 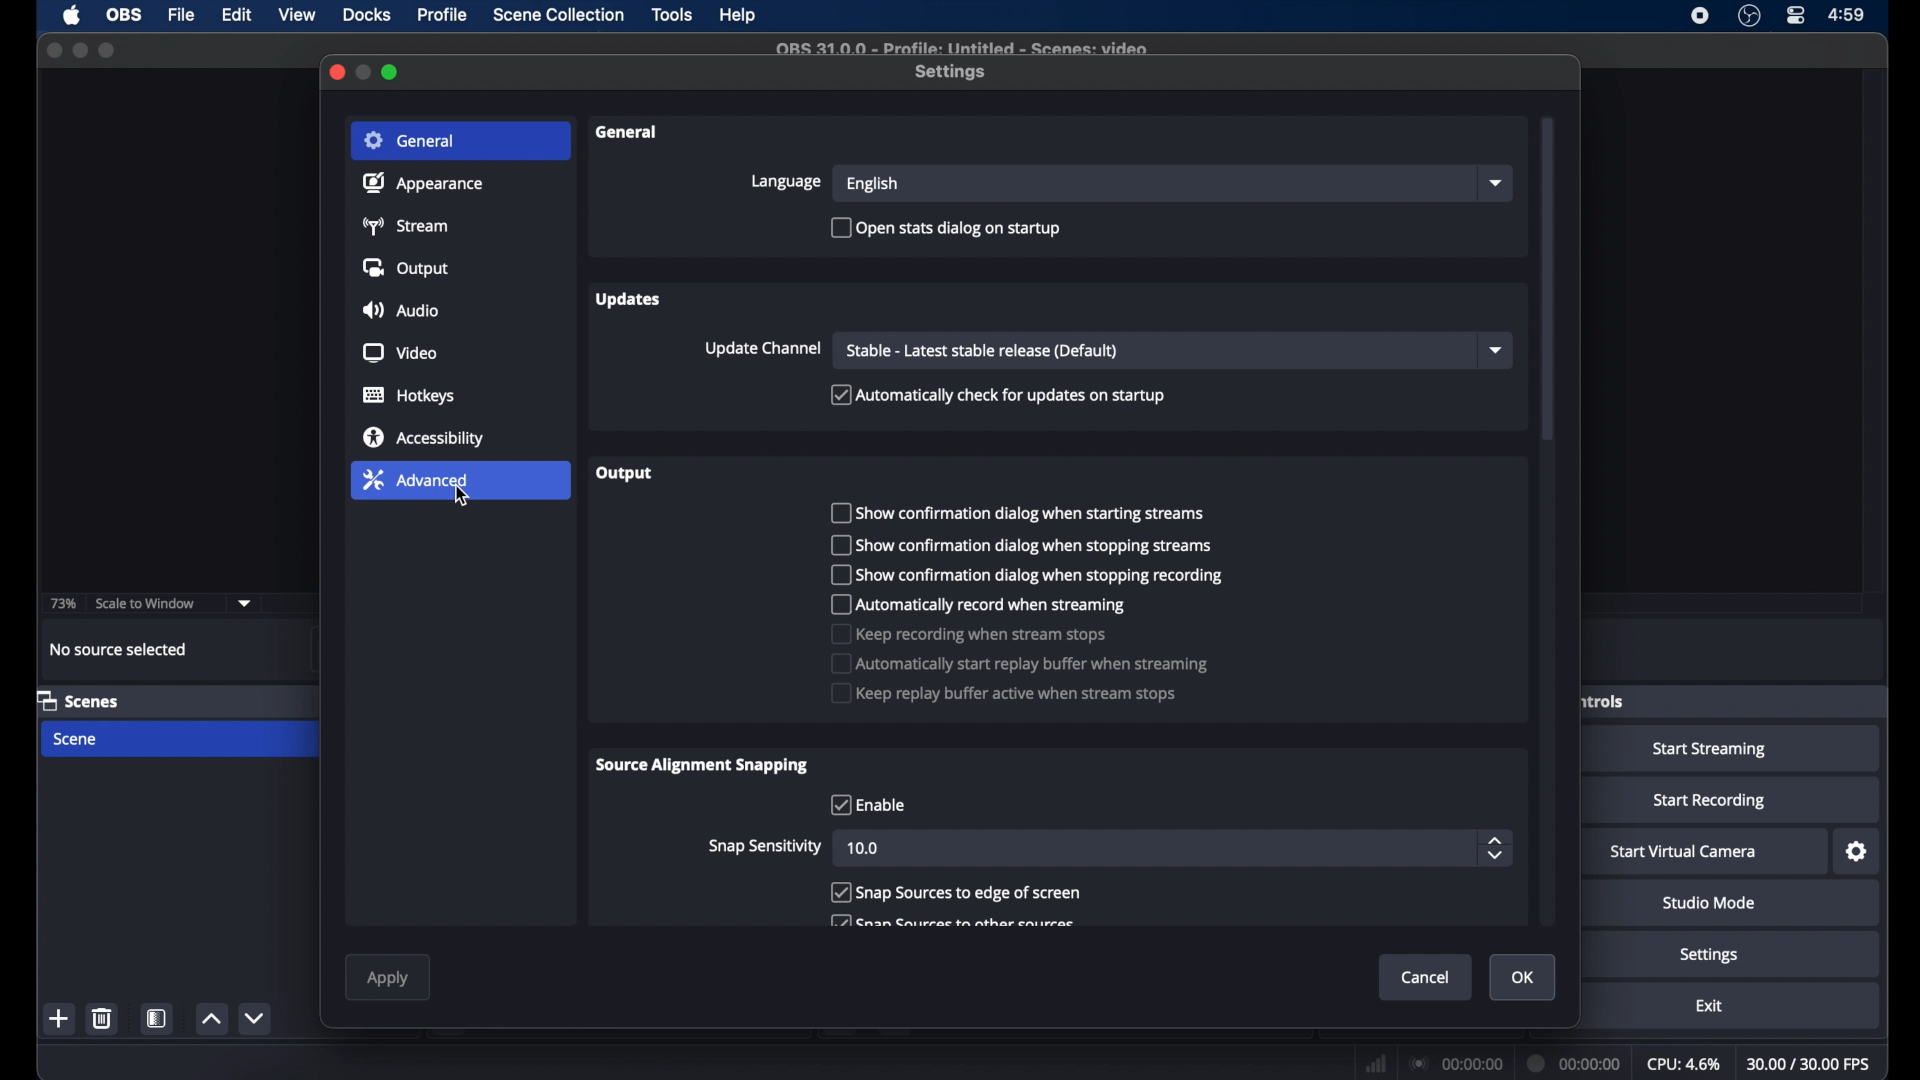 I want to click on close, so click(x=337, y=72).